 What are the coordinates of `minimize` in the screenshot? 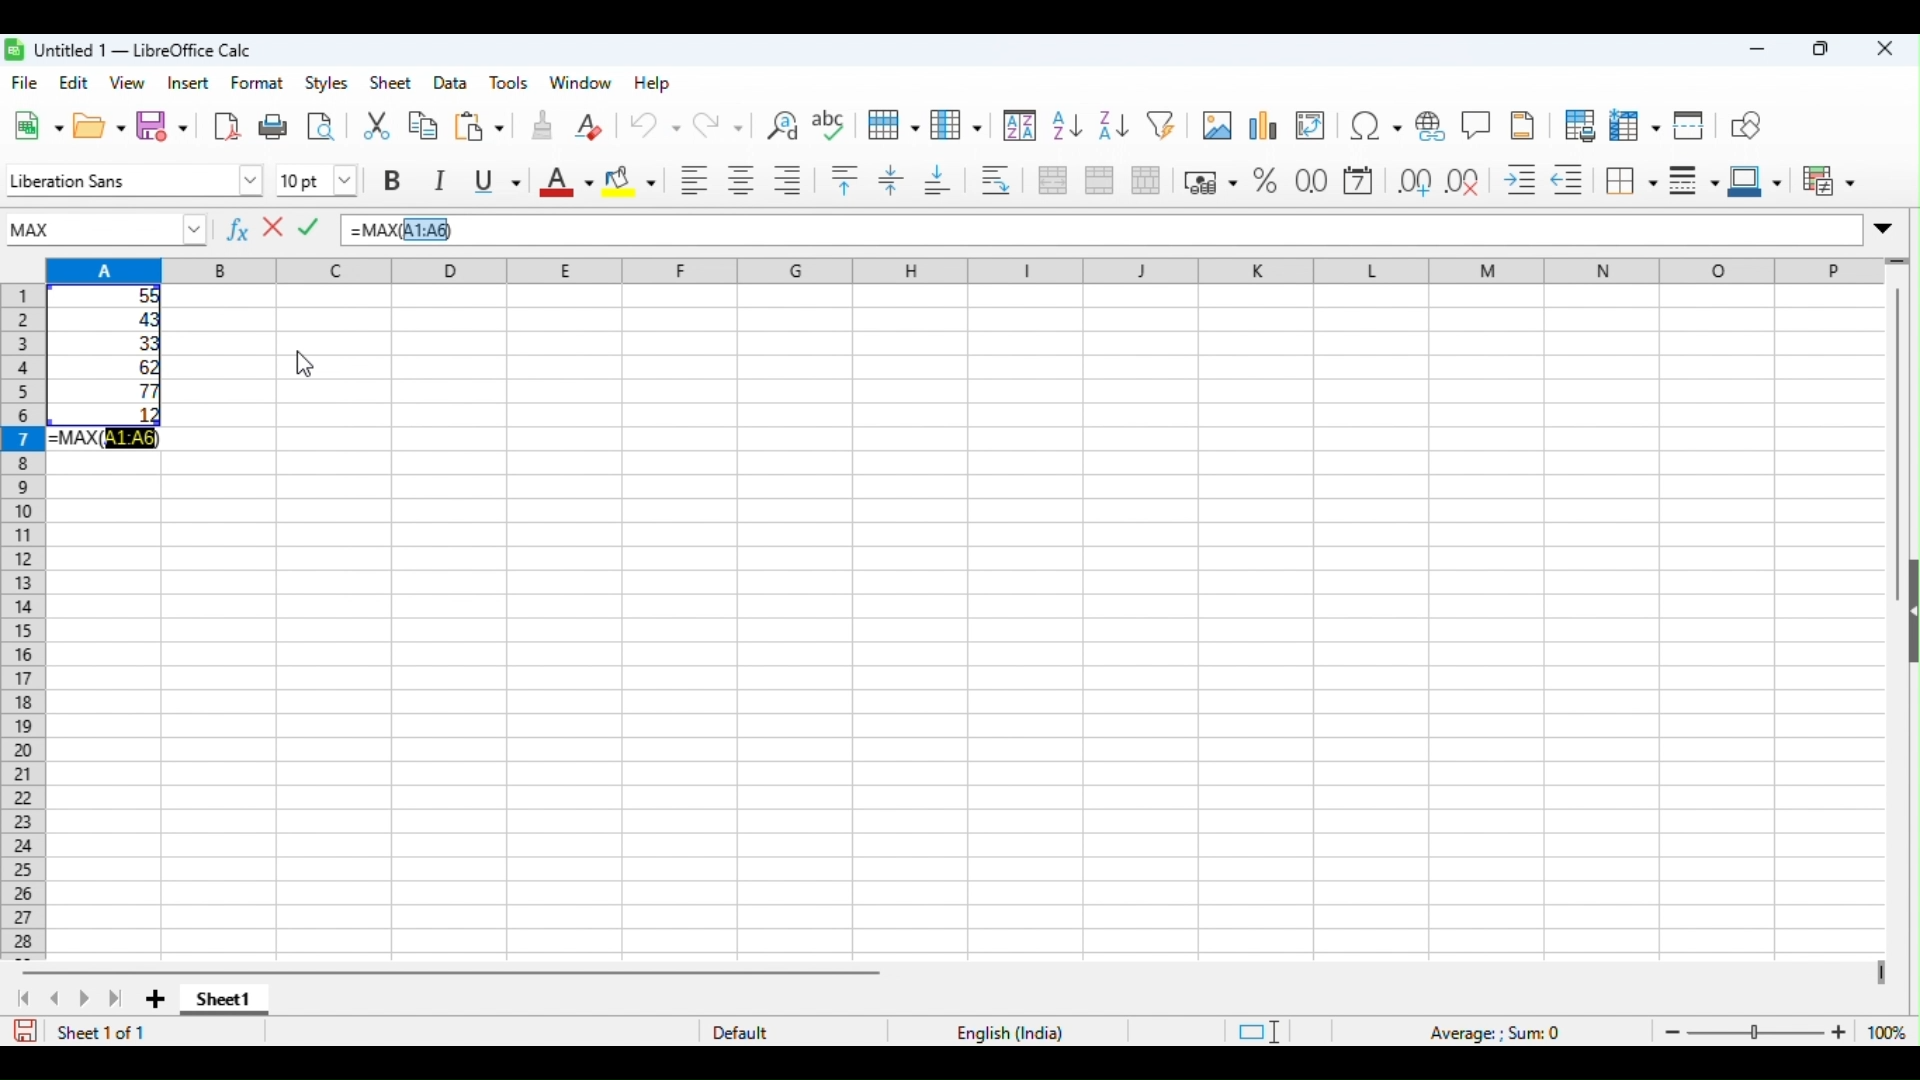 It's located at (1758, 50).